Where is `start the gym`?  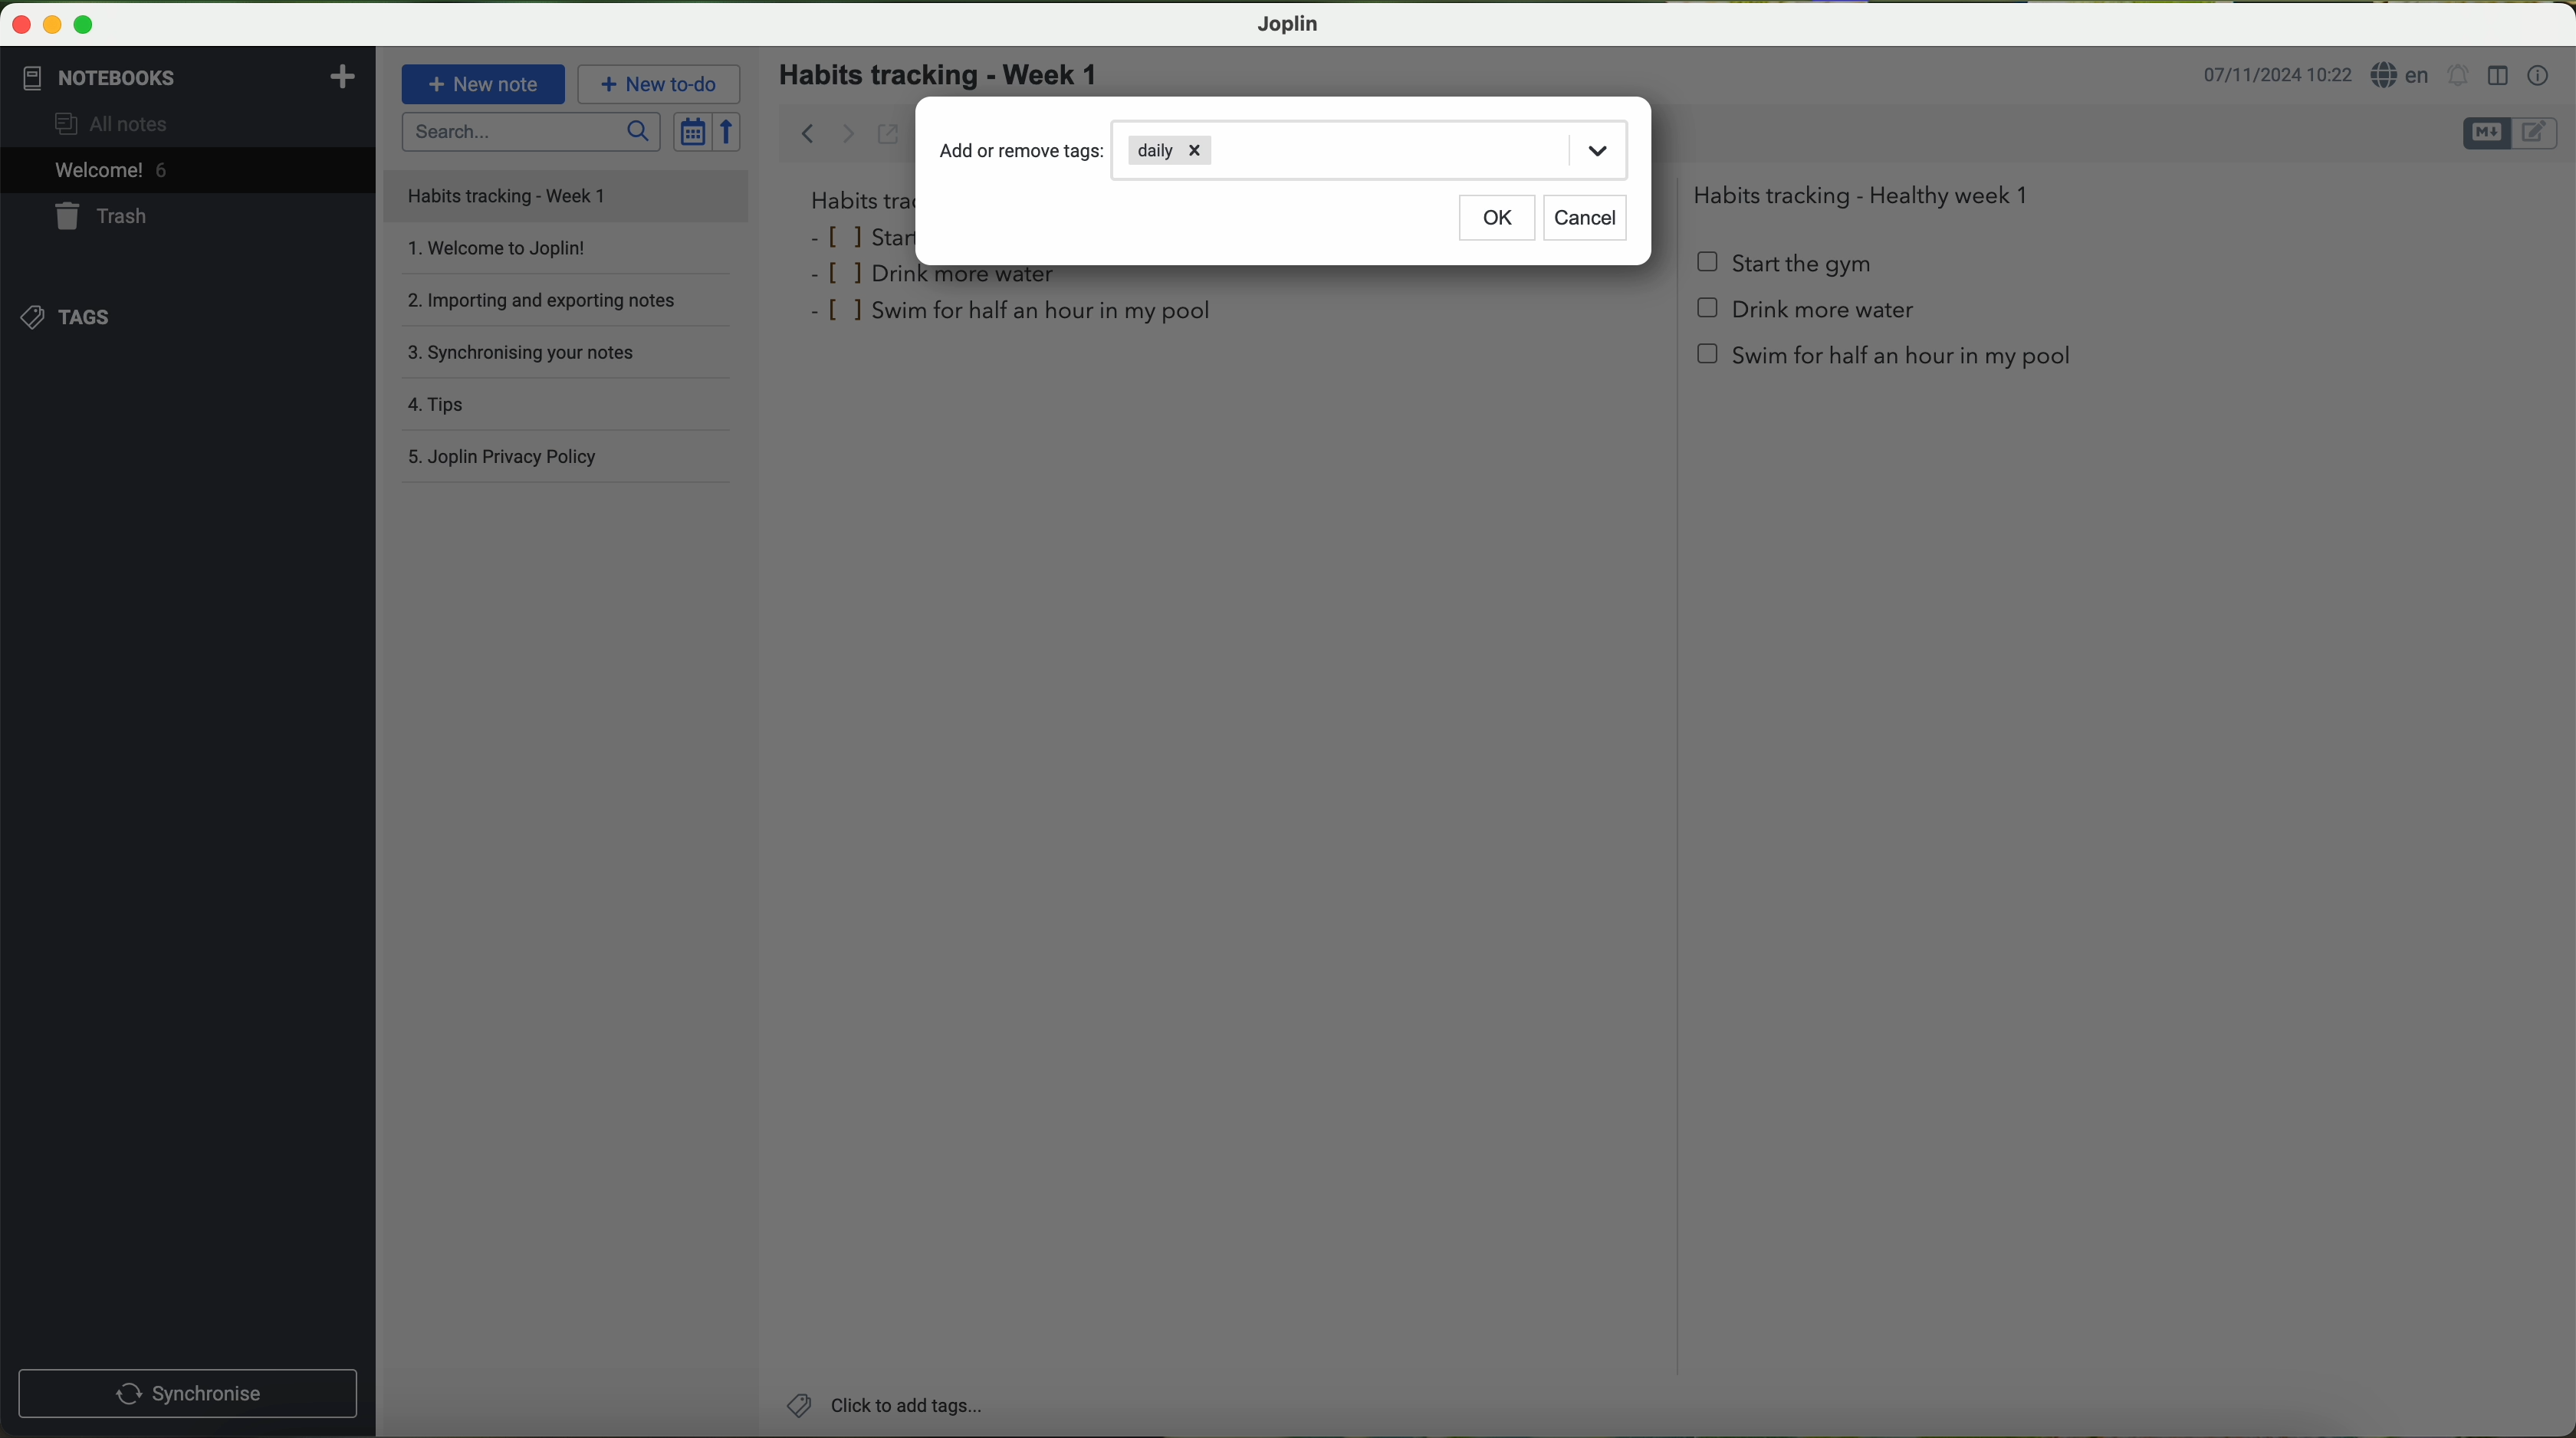 start the gym is located at coordinates (1787, 264).